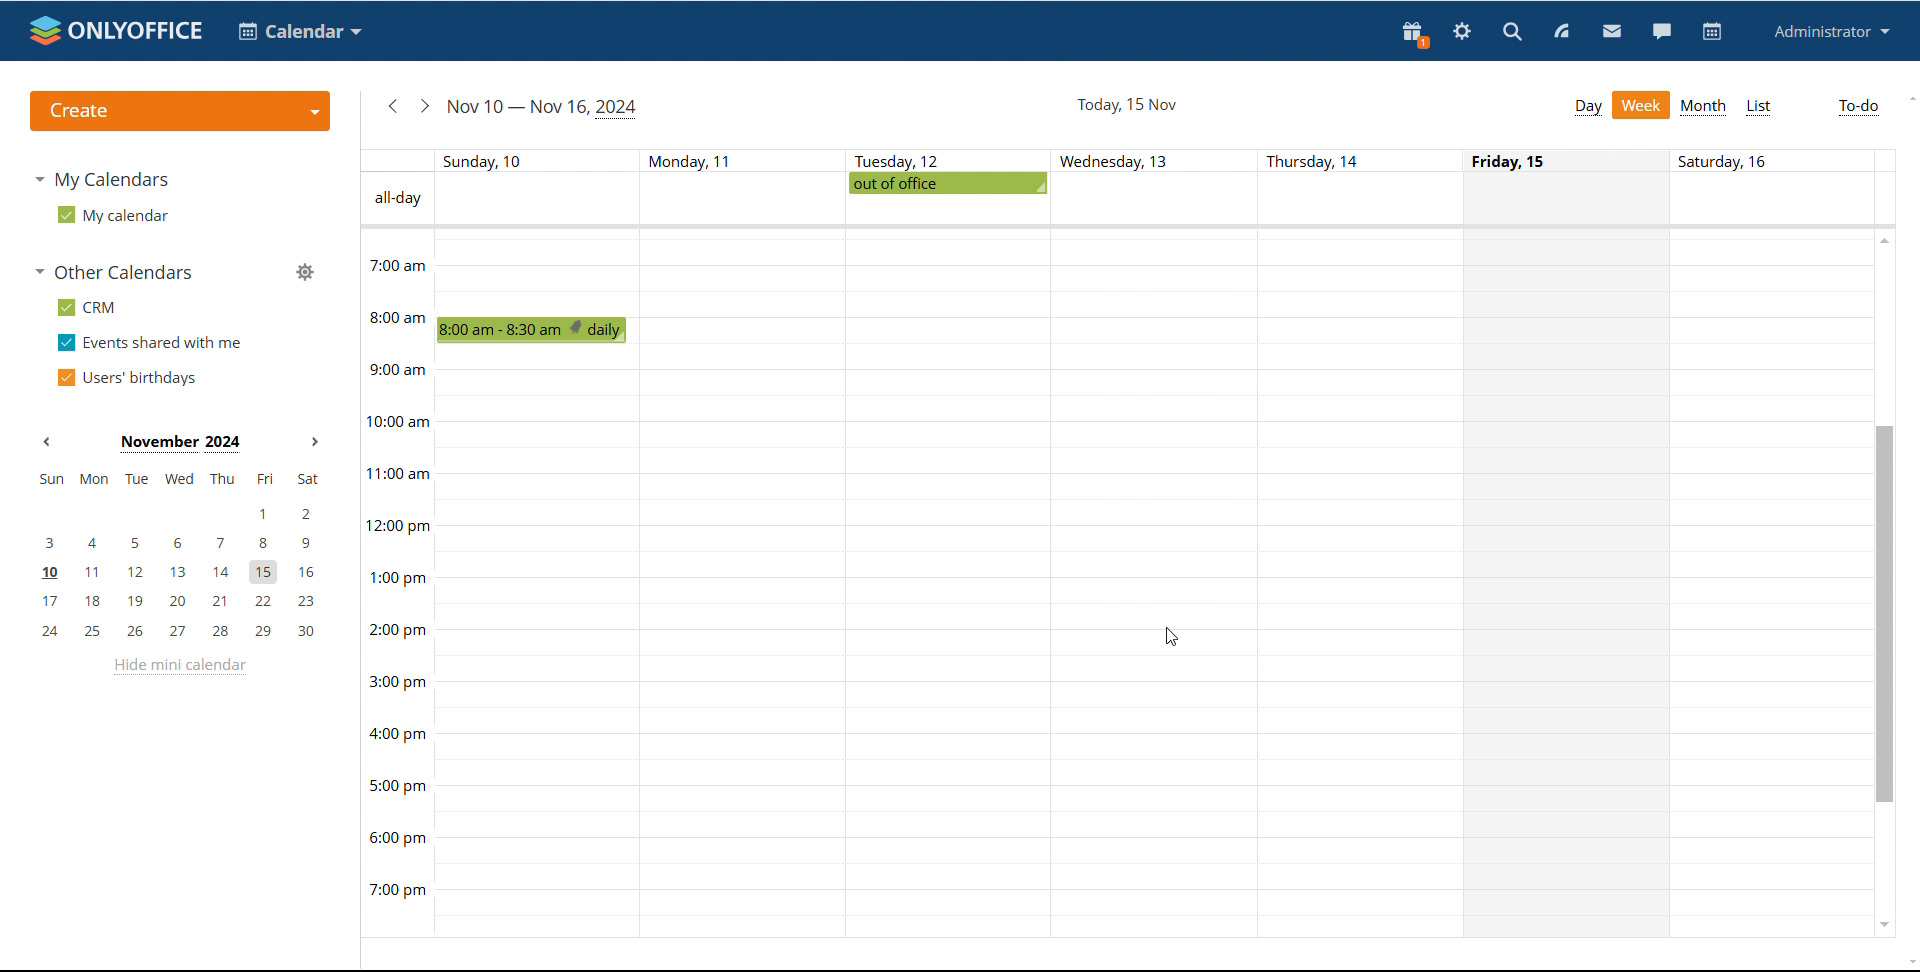  Describe the element at coordinates (303, 31) in the screenshot. I see `select application` at that location.